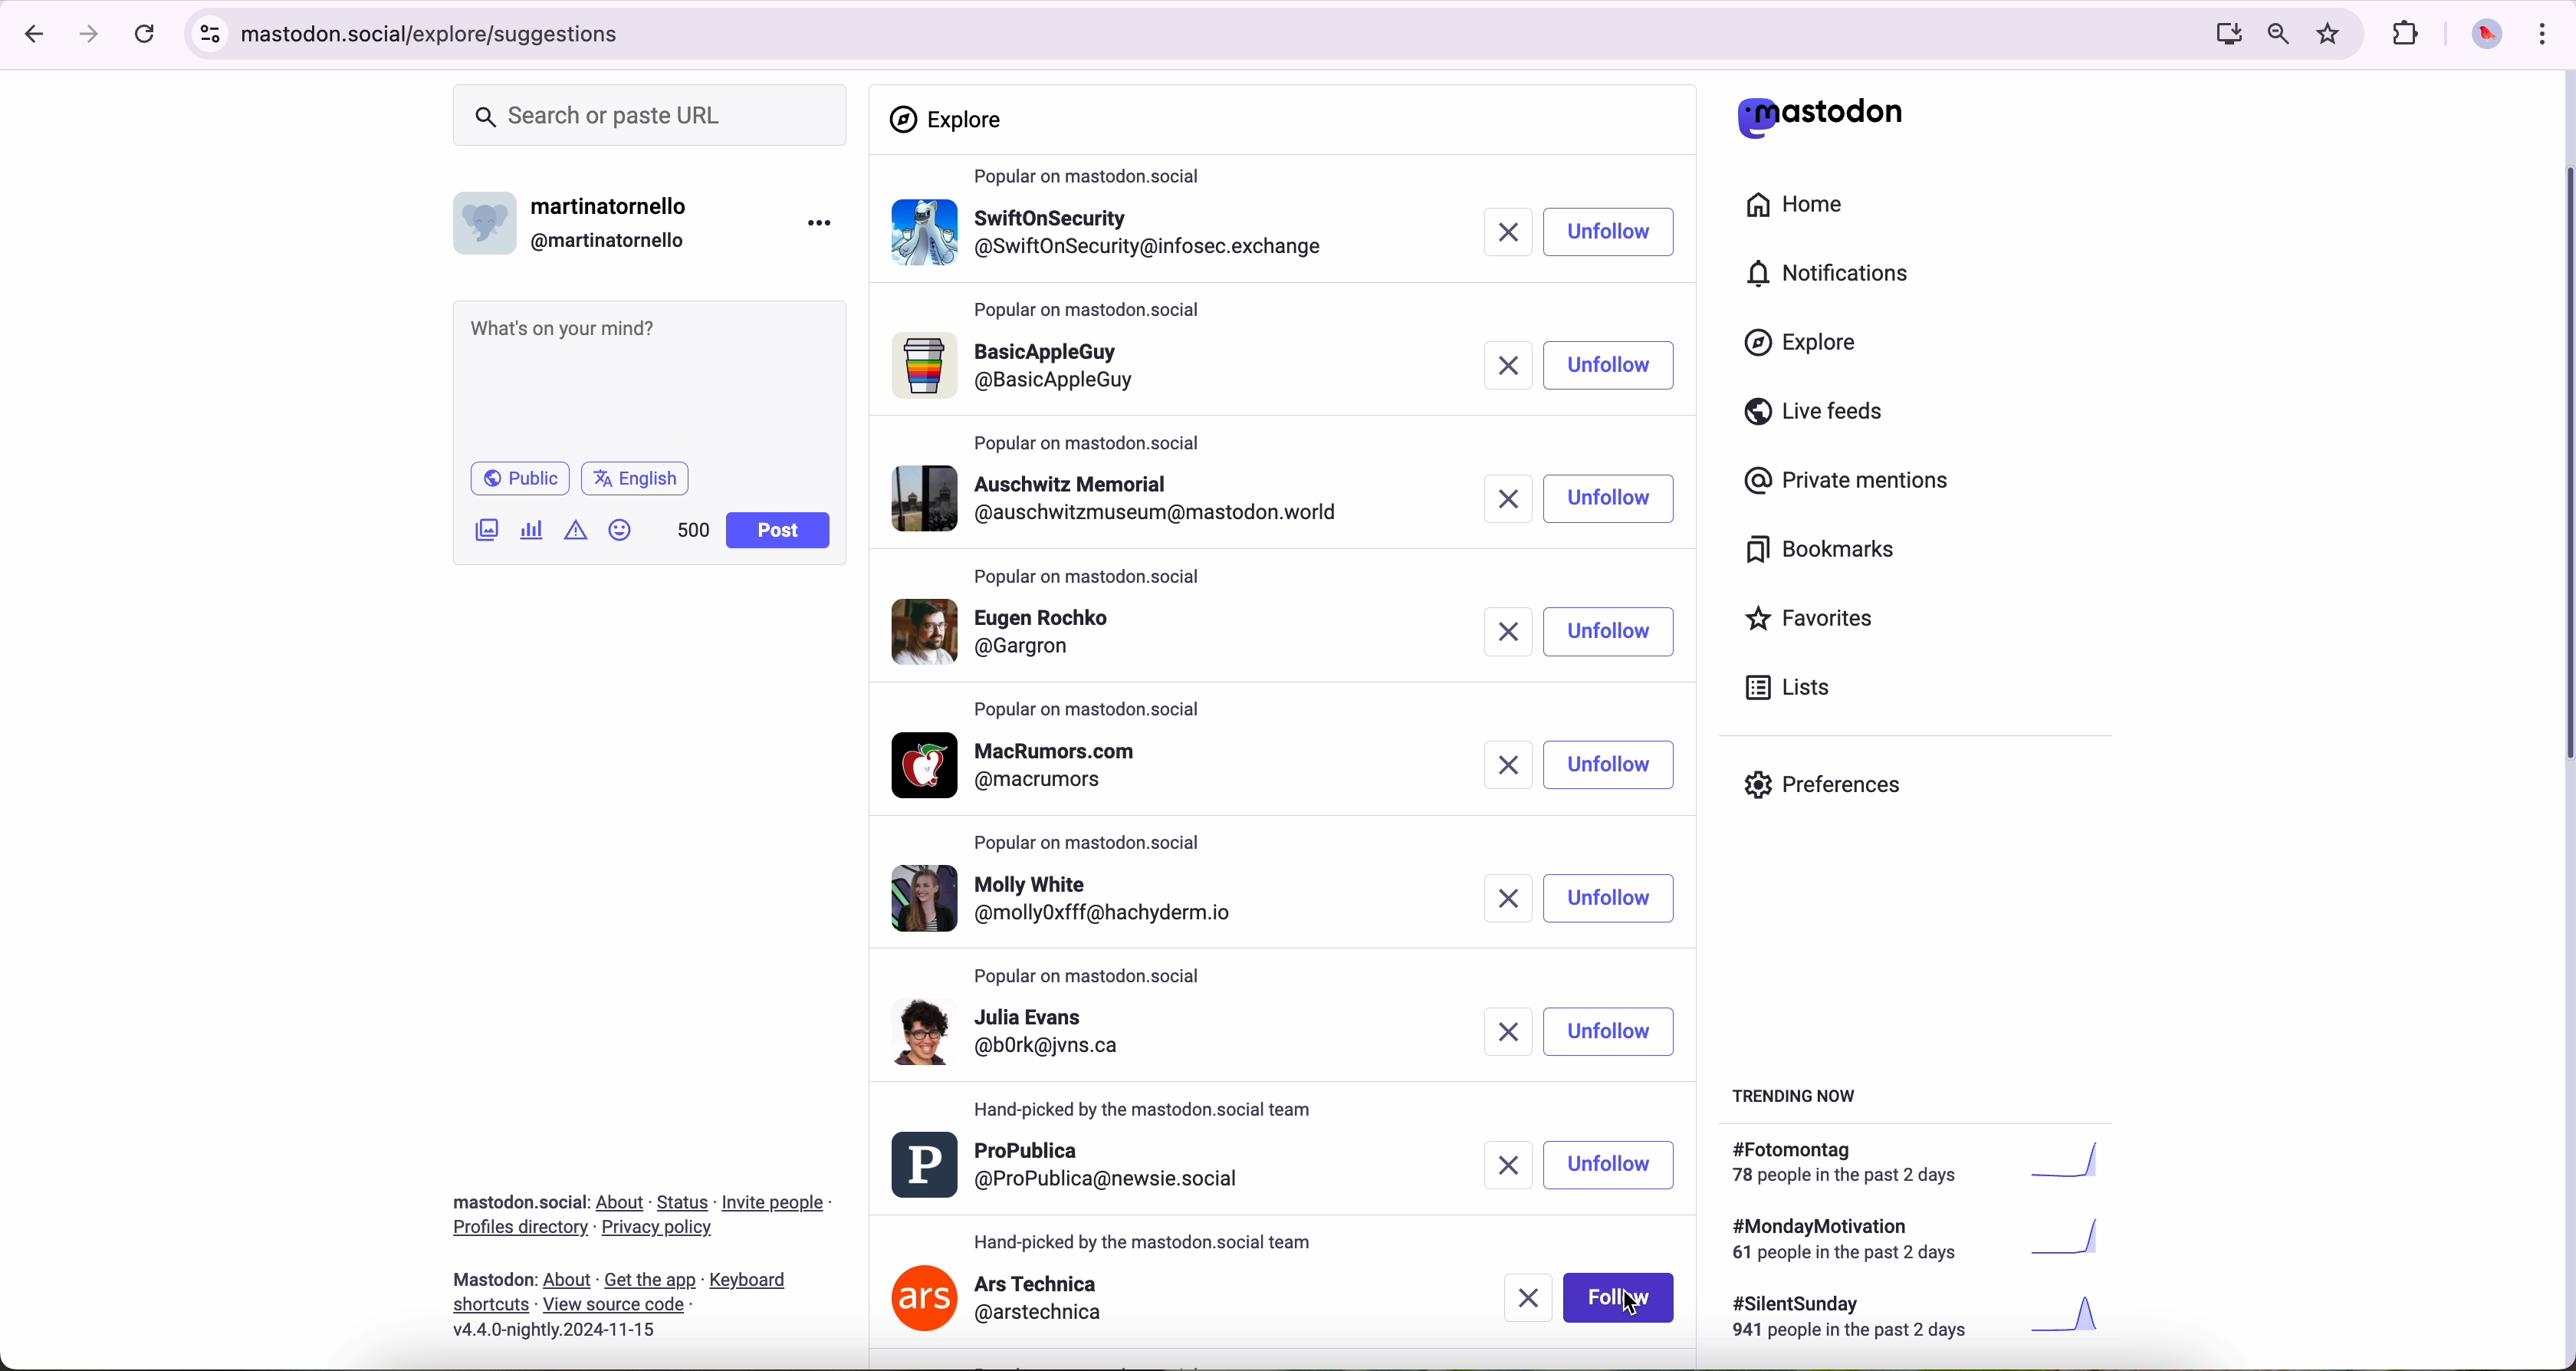 The width and height of the screenshot is (2576, 1371). What do you see at coordinates (1780, 687) in the screenshot?
I see `lists` at bounding box center [1780, 687].